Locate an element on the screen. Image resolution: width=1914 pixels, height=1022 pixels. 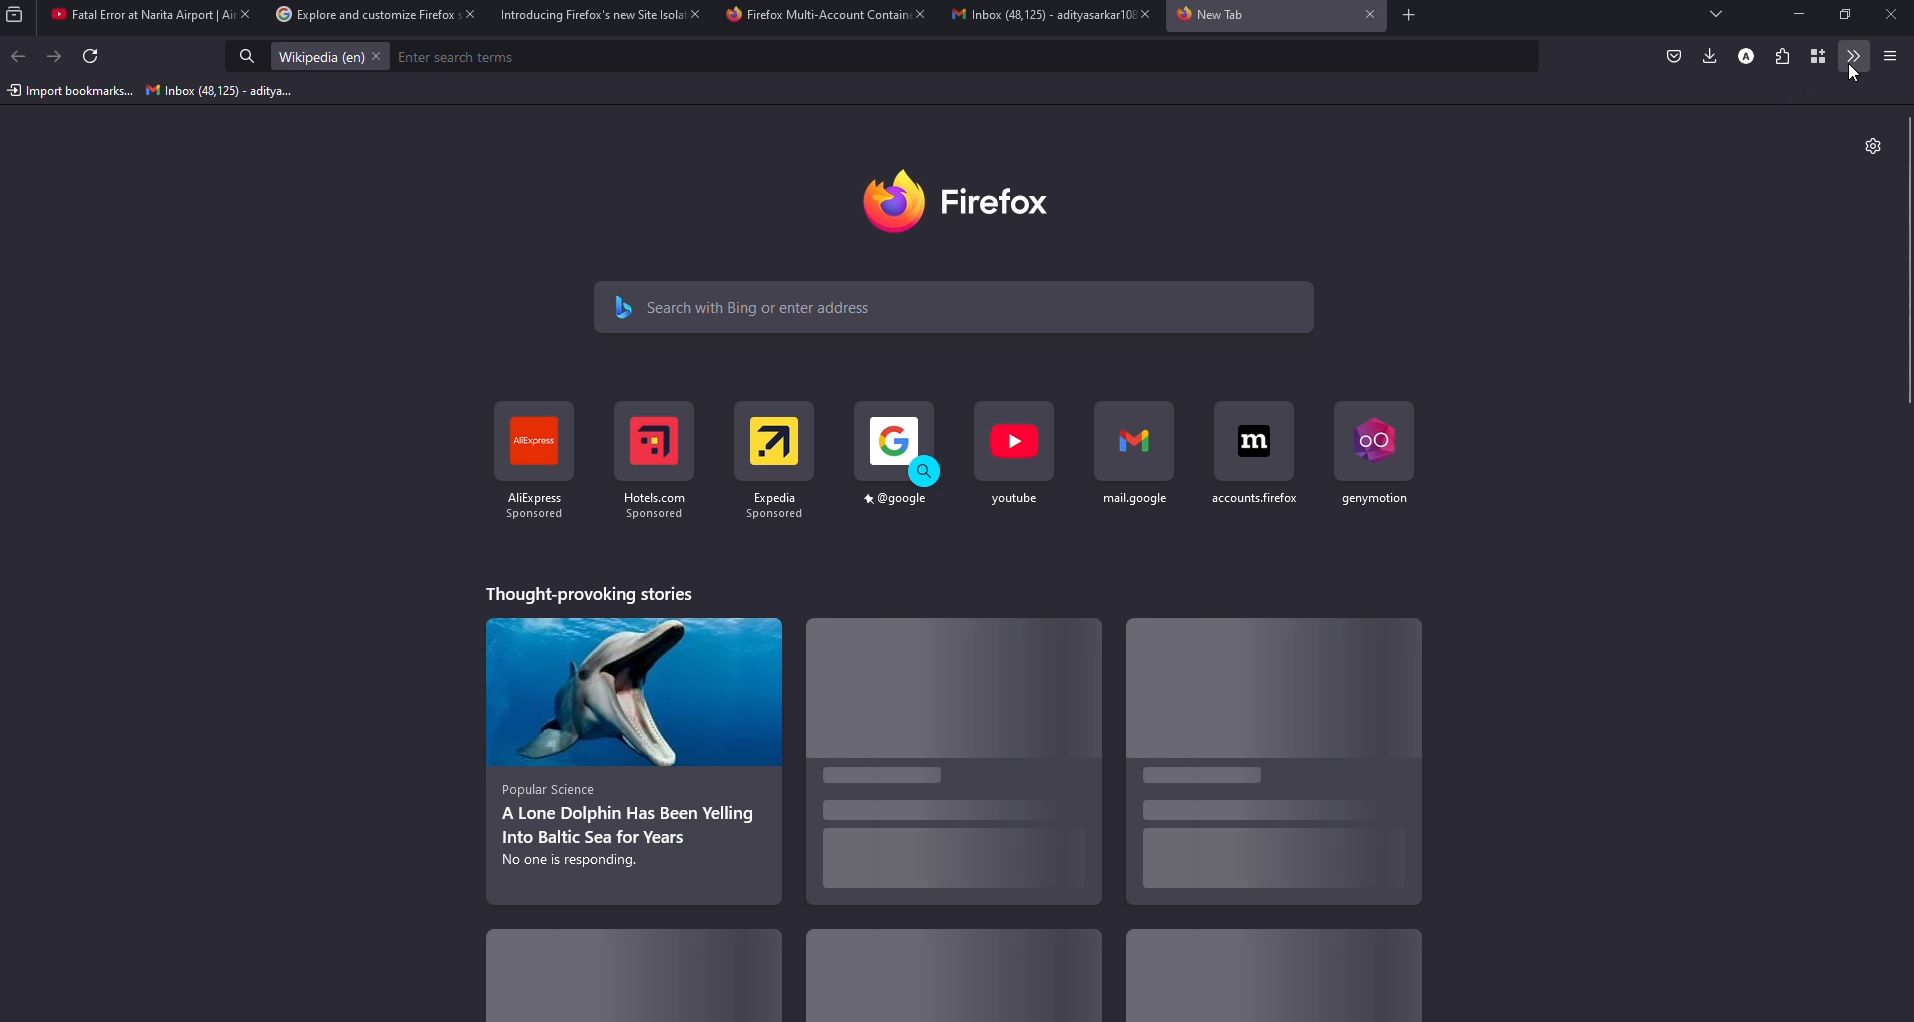
close is located at coordinates (1889, 15).